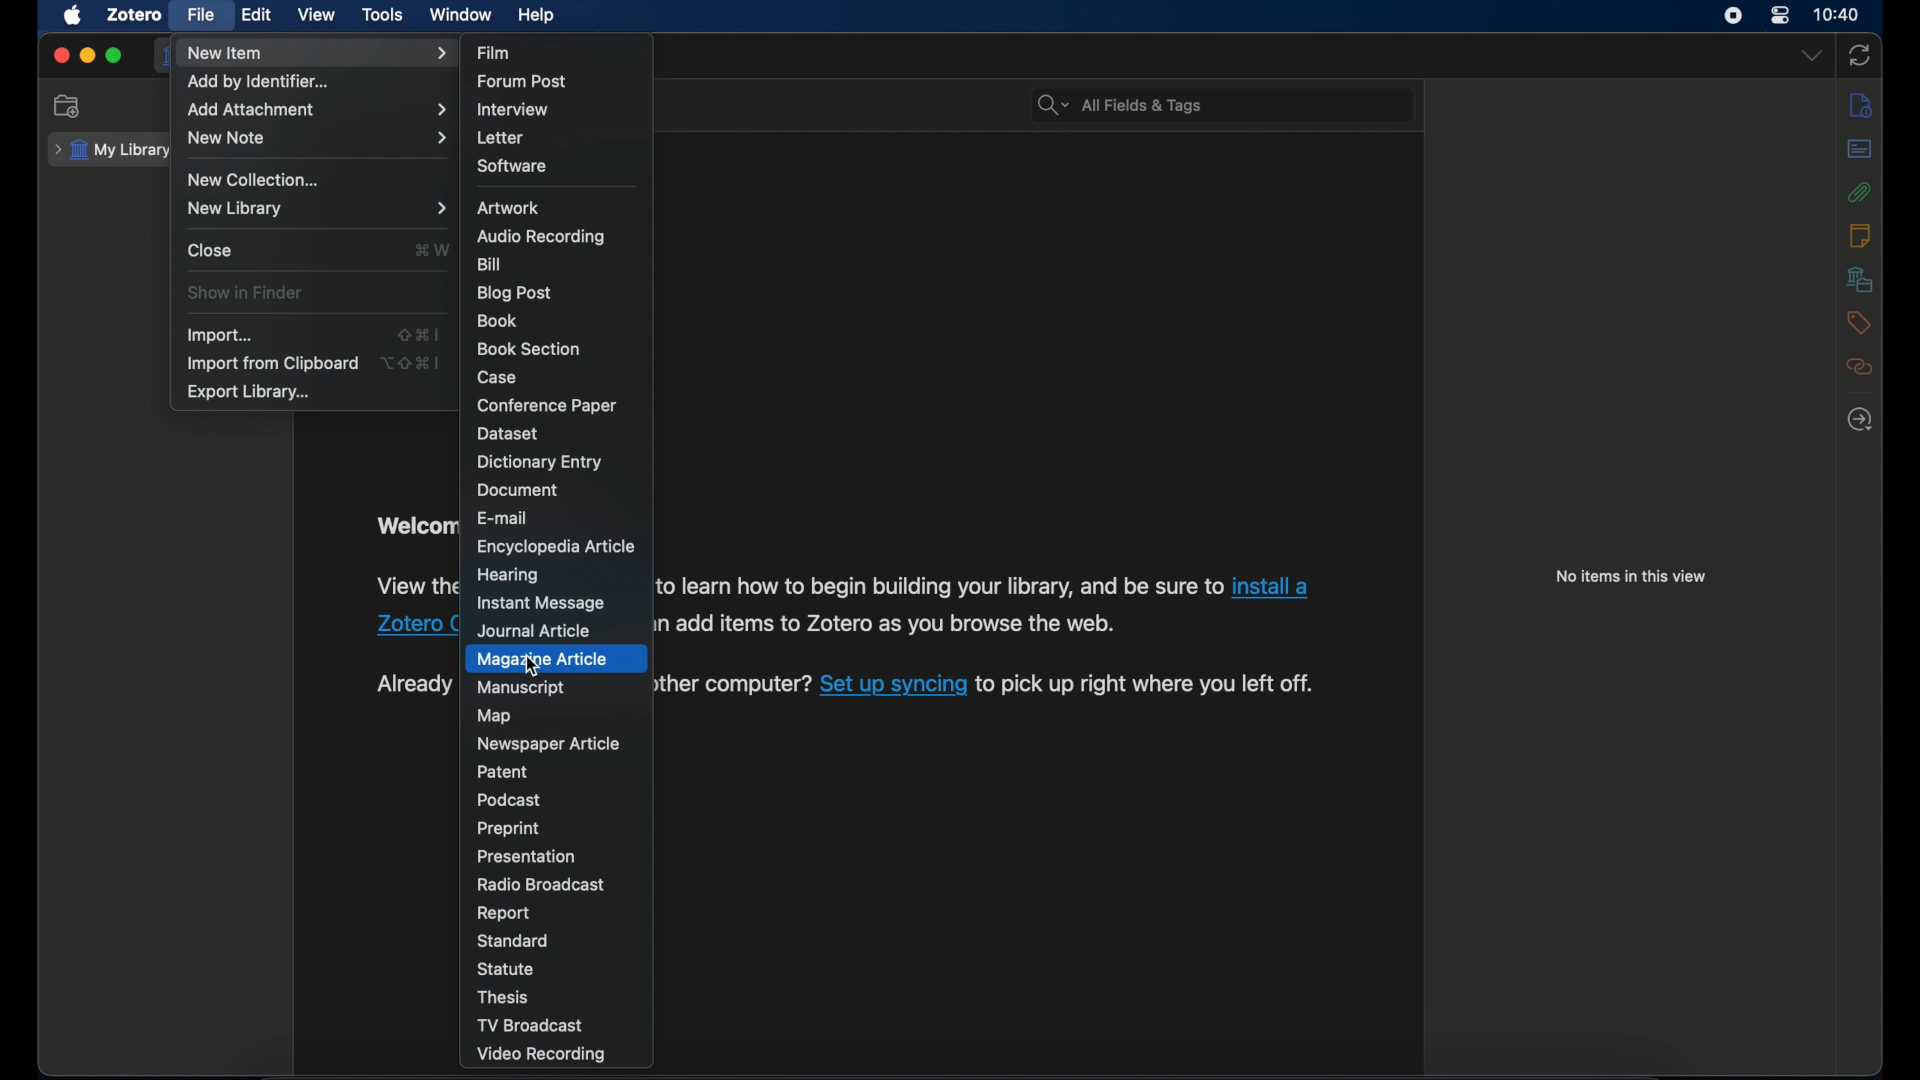  Describe the element at coordinates (529, 350) in the screenshot. I see `book section` at that location.